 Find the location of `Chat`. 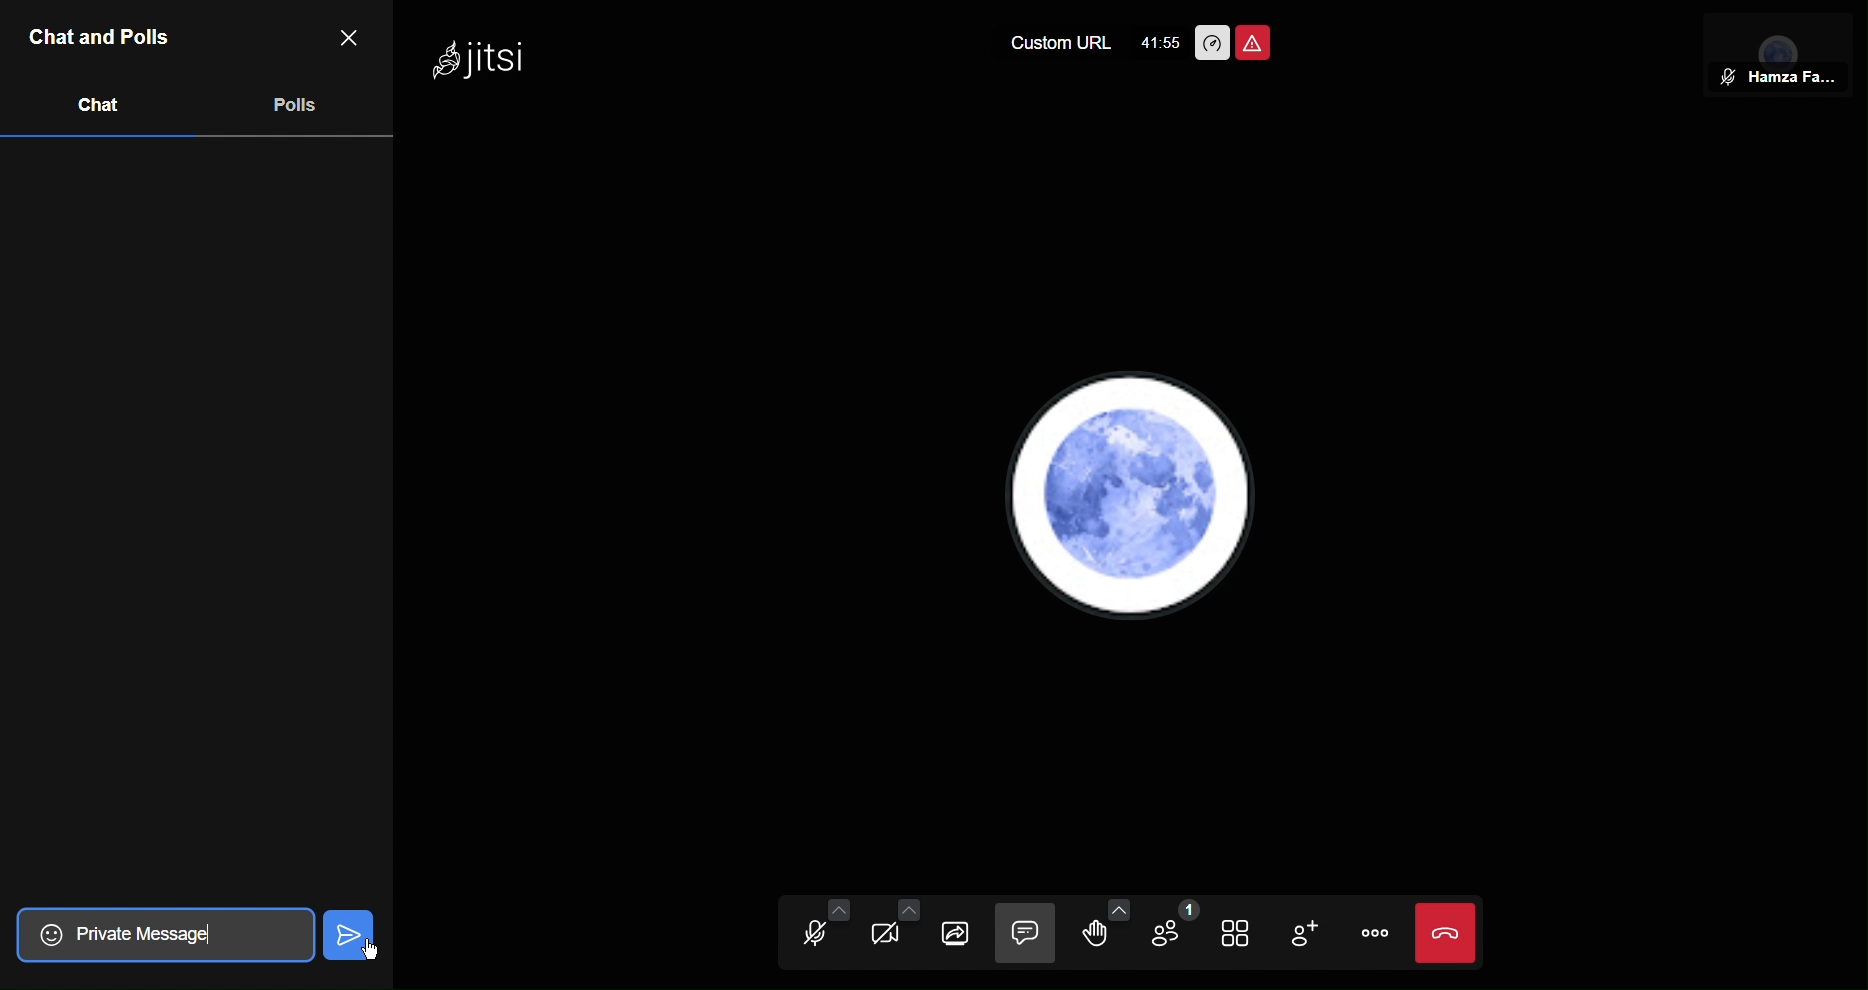

Chat is located at coordinates (1024, 931).